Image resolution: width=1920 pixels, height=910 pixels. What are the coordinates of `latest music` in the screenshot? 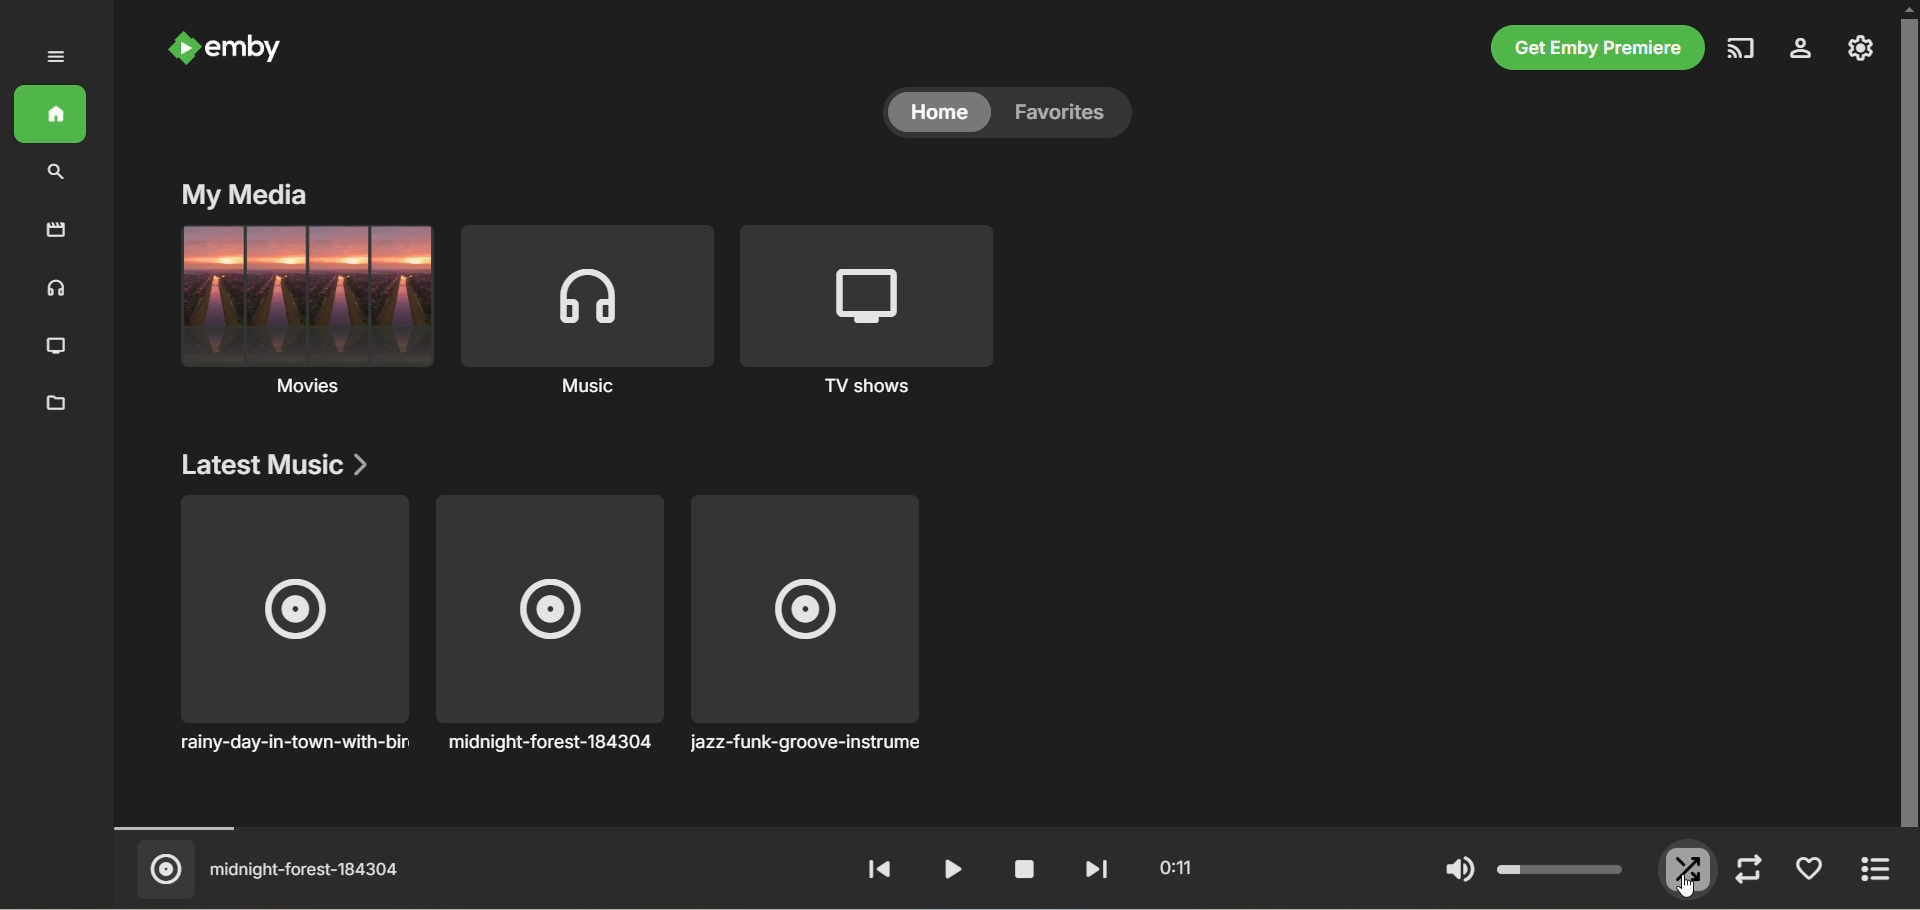 It's located at (281, 466).